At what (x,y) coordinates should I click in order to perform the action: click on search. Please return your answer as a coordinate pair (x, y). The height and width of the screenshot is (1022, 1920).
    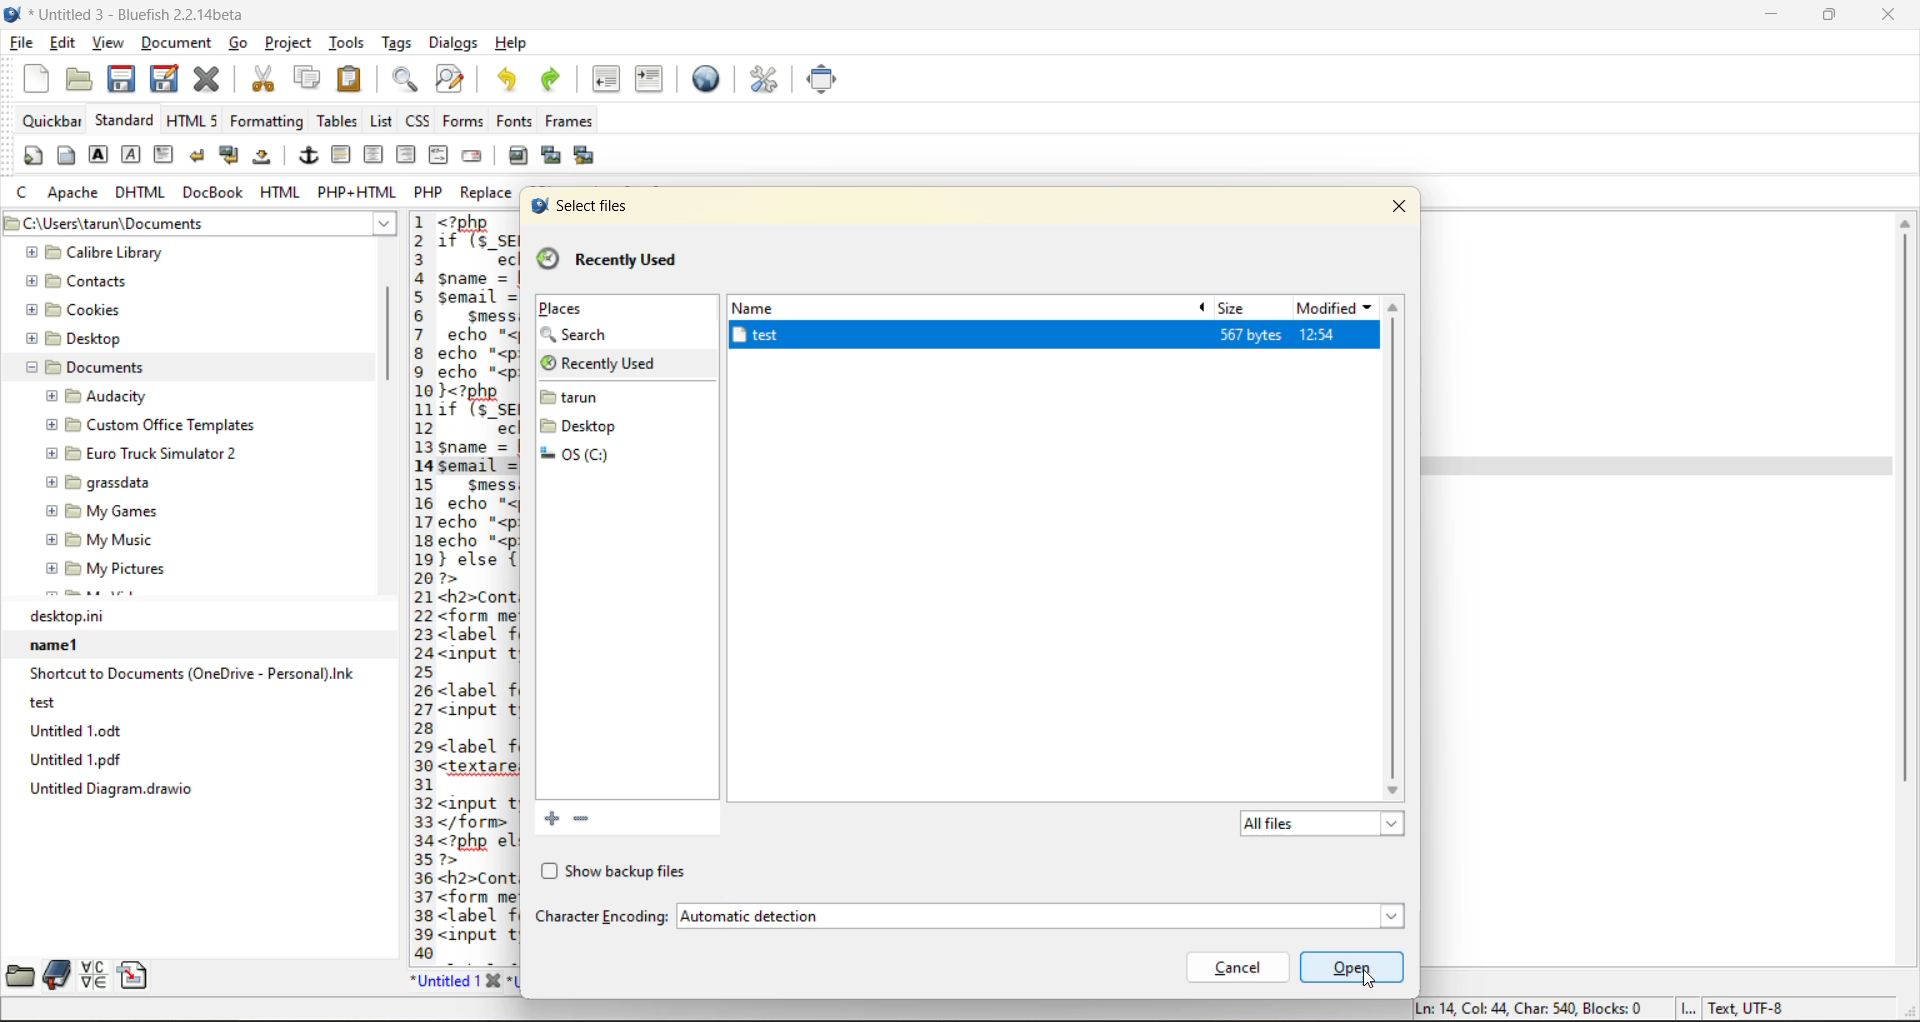
    Looking at the image, I should click on (587, 336).